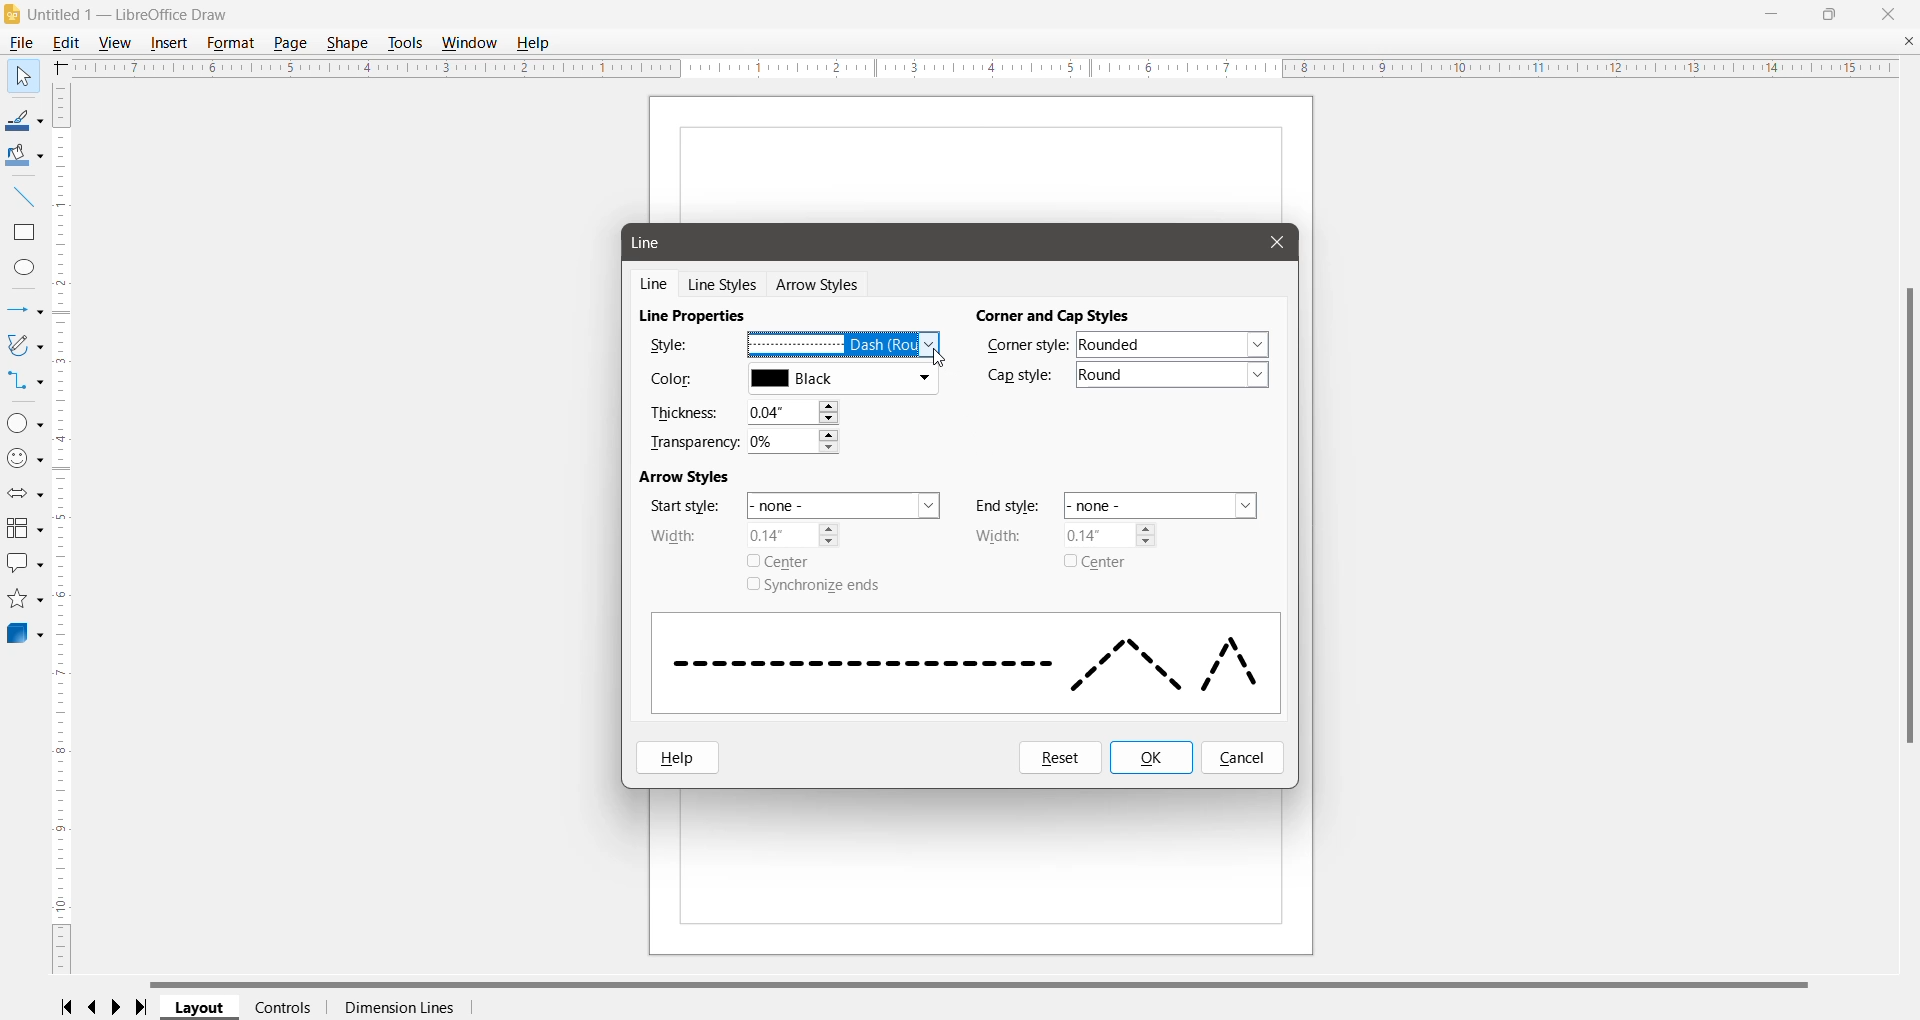 This screenshot has width=1920, height=1020. What do you see at coordinates (694, 442) in the screenshot?
I see `Transparency` at bounding box center [694, 442].